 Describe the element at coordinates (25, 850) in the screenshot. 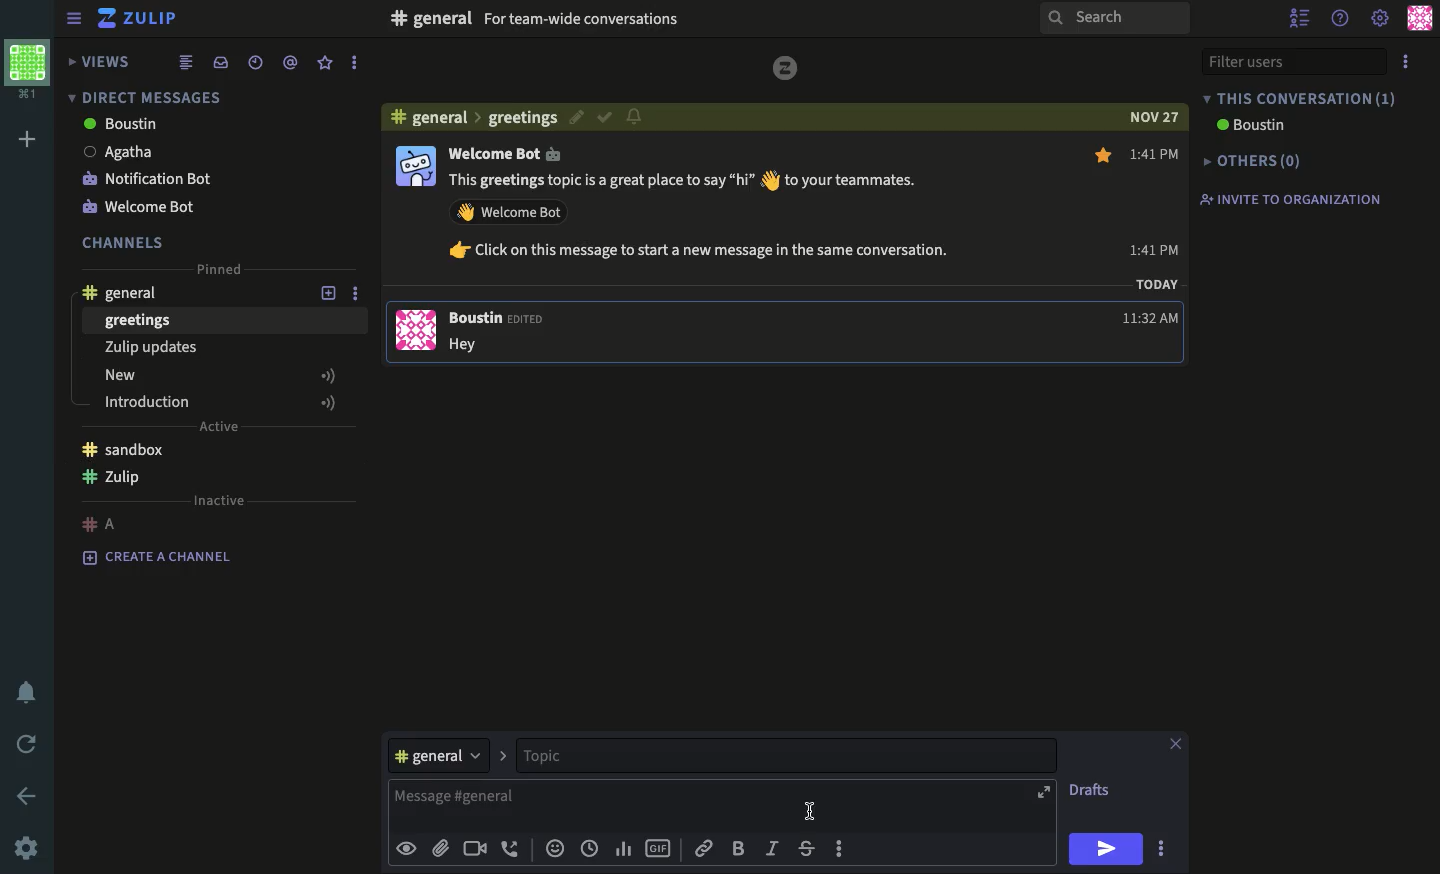

I see `settings` at that location.